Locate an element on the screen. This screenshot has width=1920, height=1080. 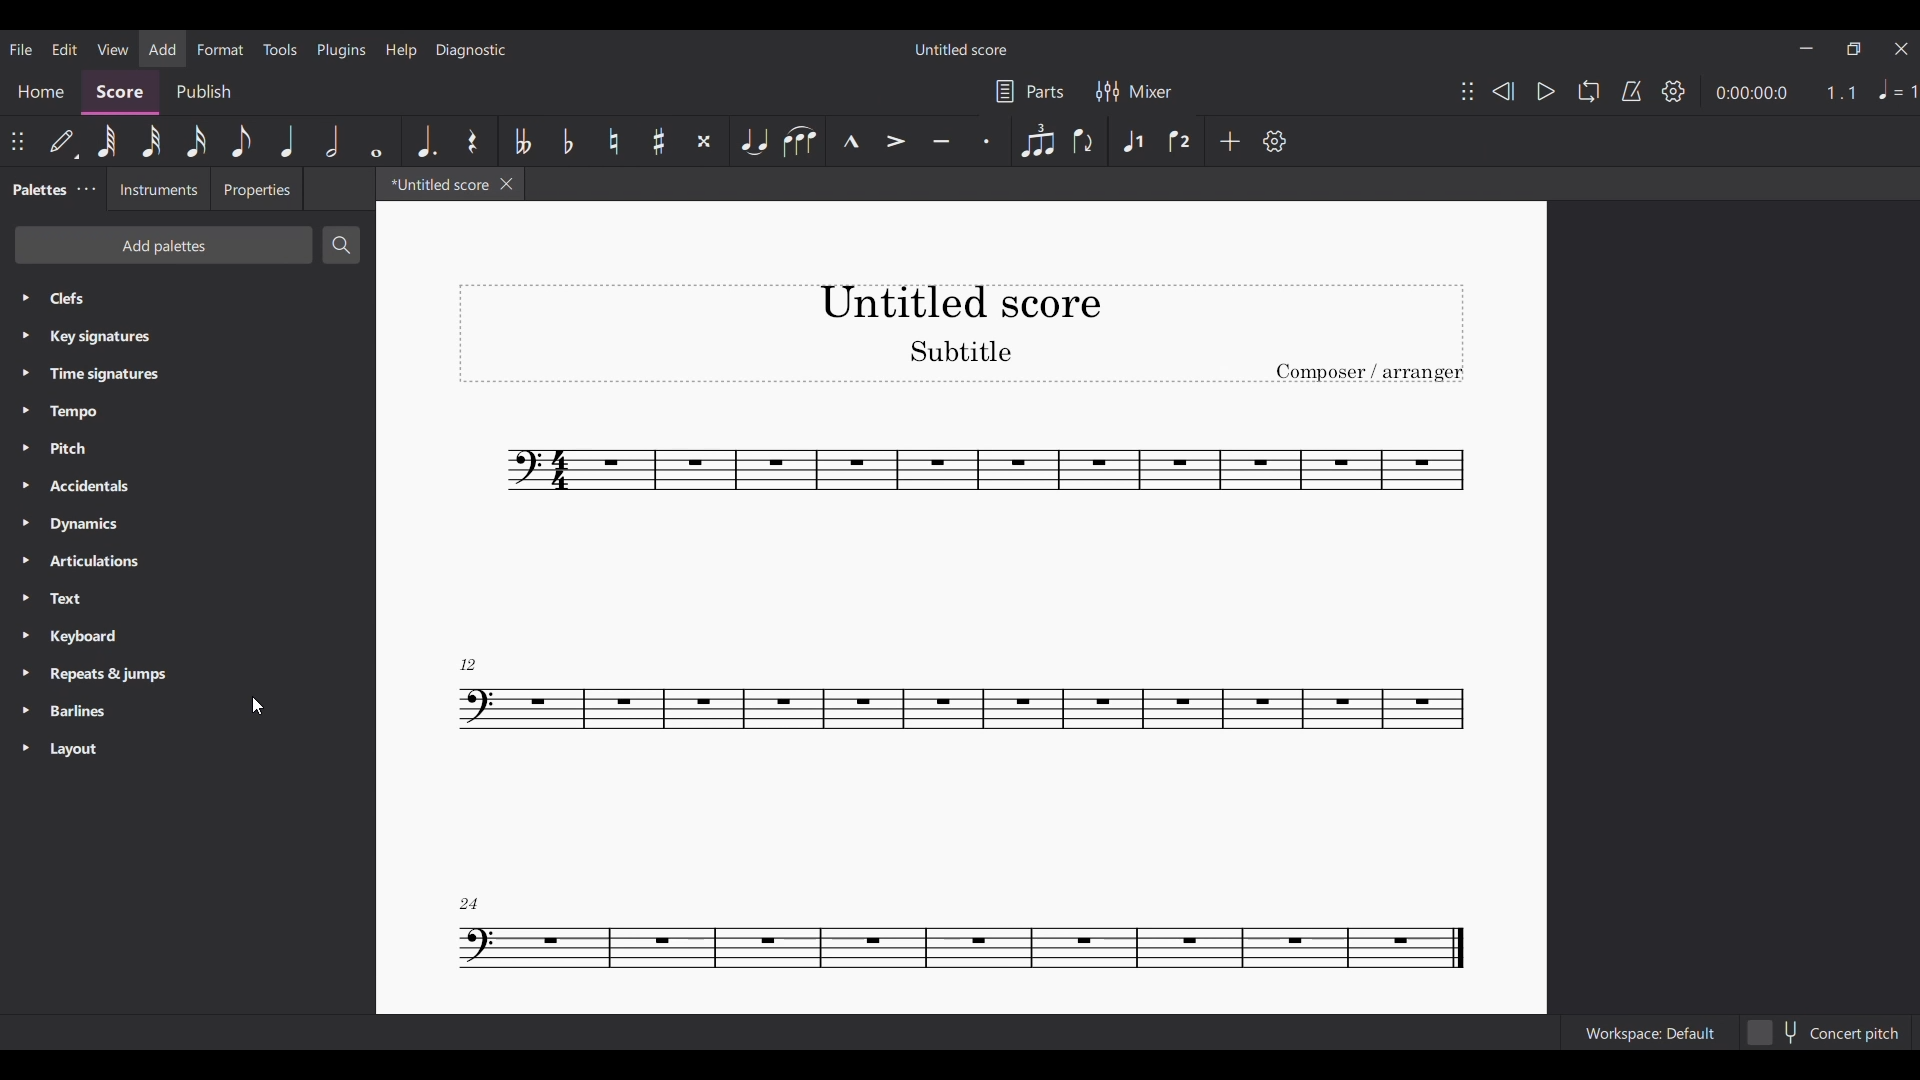
Plugins is located at coordinates (340, 50).